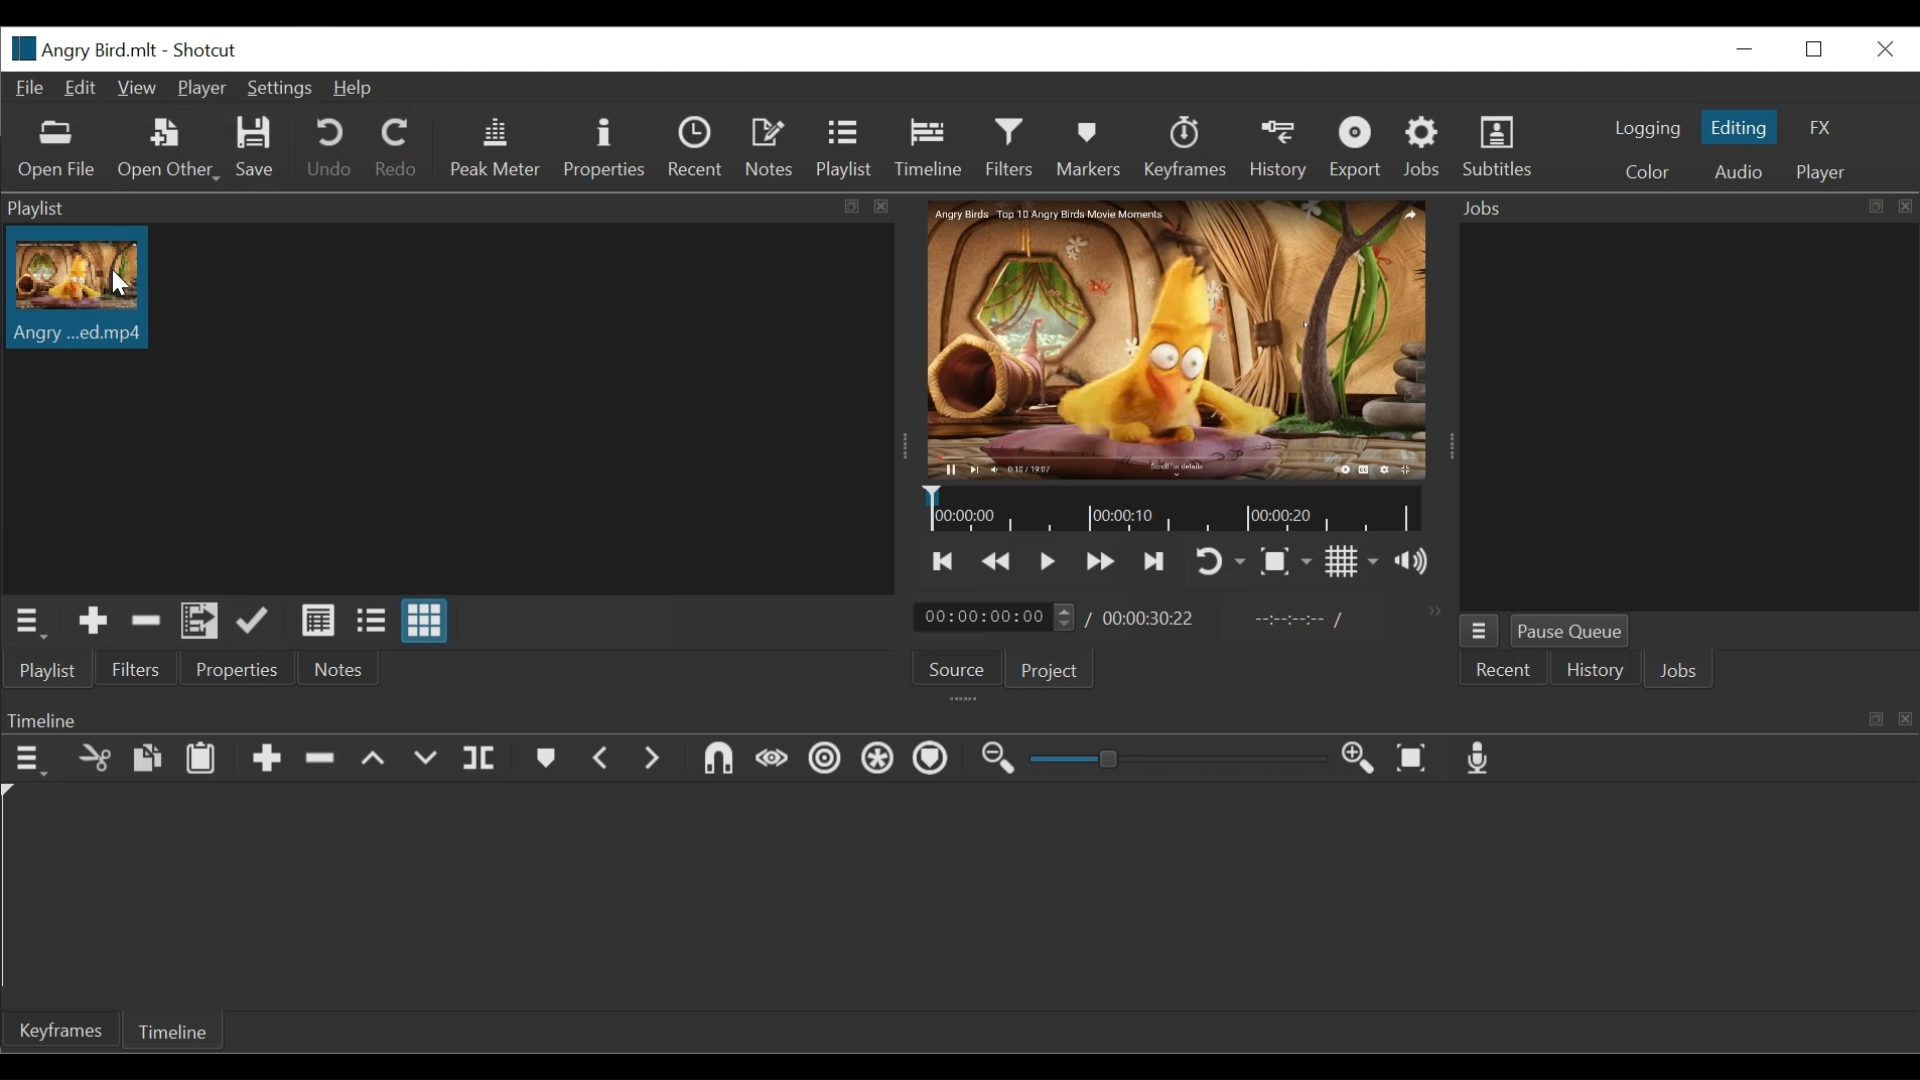 The height and width of the screenshot is (1080, 1920). I want to click on Player, so click(200, 89).